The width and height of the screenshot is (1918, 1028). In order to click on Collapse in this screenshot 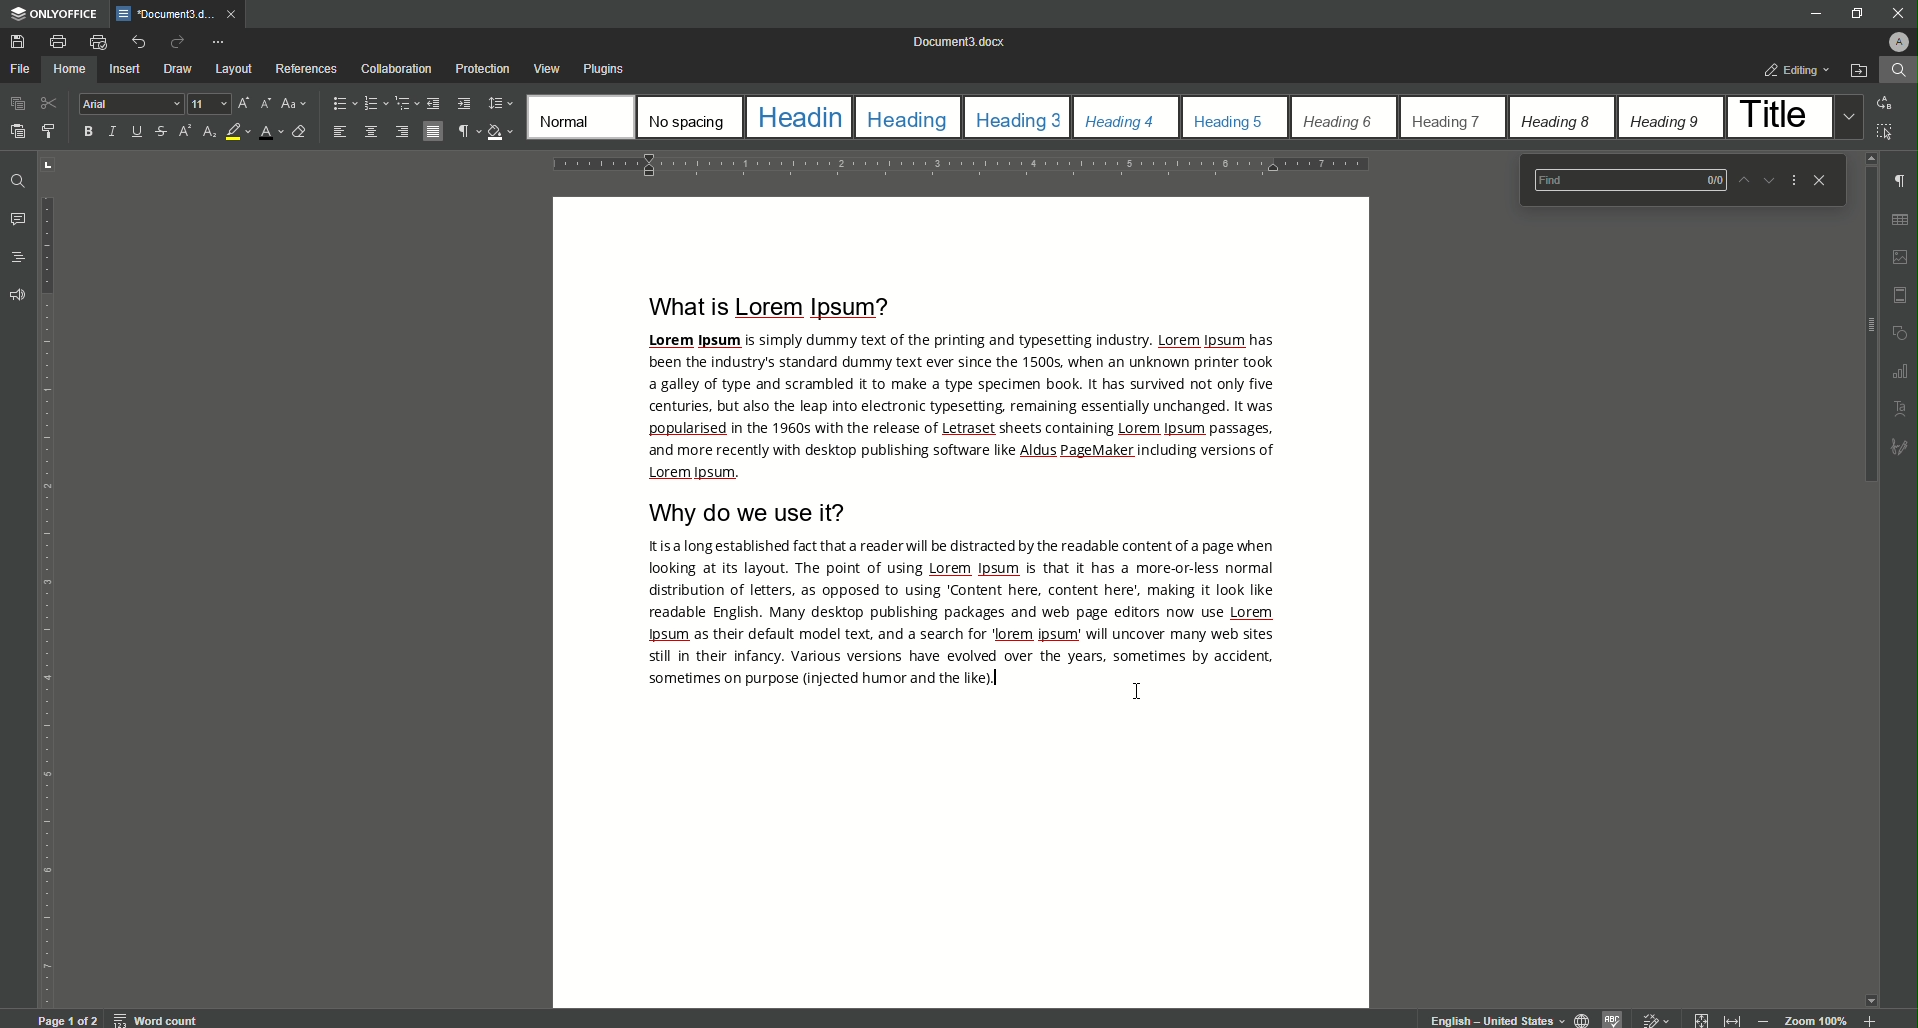, I will do `click(1699, 1019)`.